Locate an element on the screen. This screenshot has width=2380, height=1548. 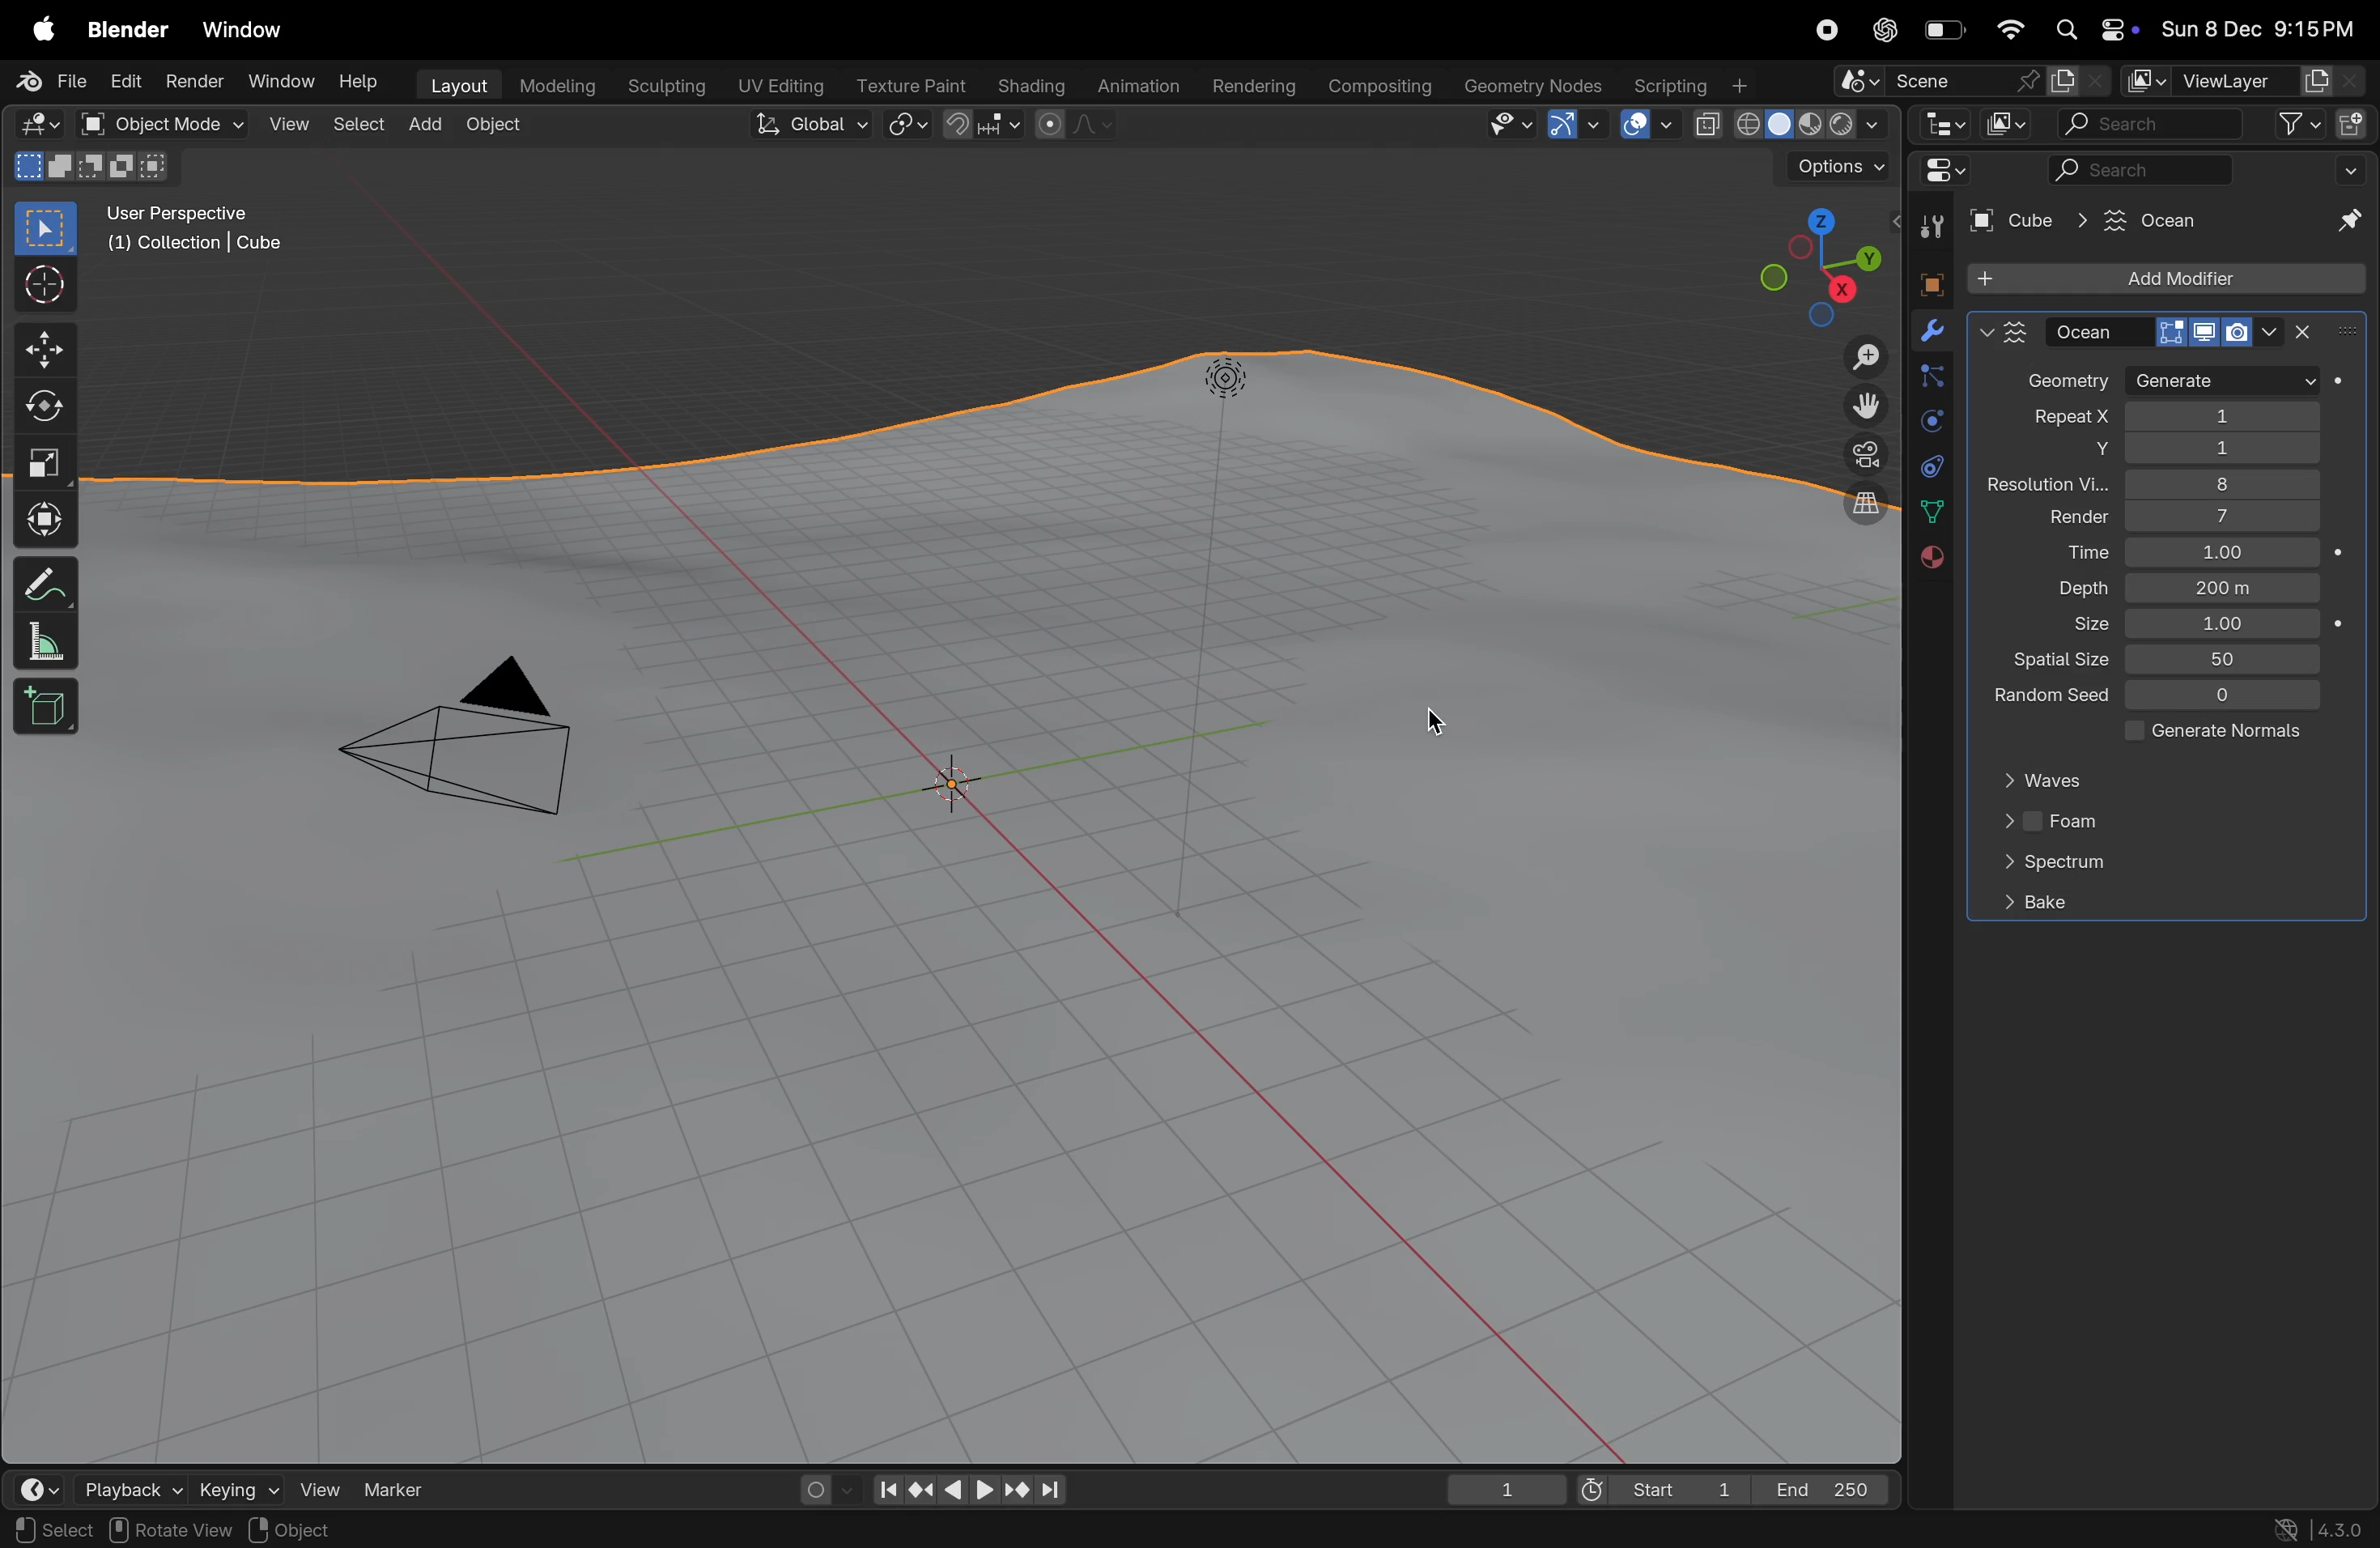
object is located at coordinates (1925, 281).